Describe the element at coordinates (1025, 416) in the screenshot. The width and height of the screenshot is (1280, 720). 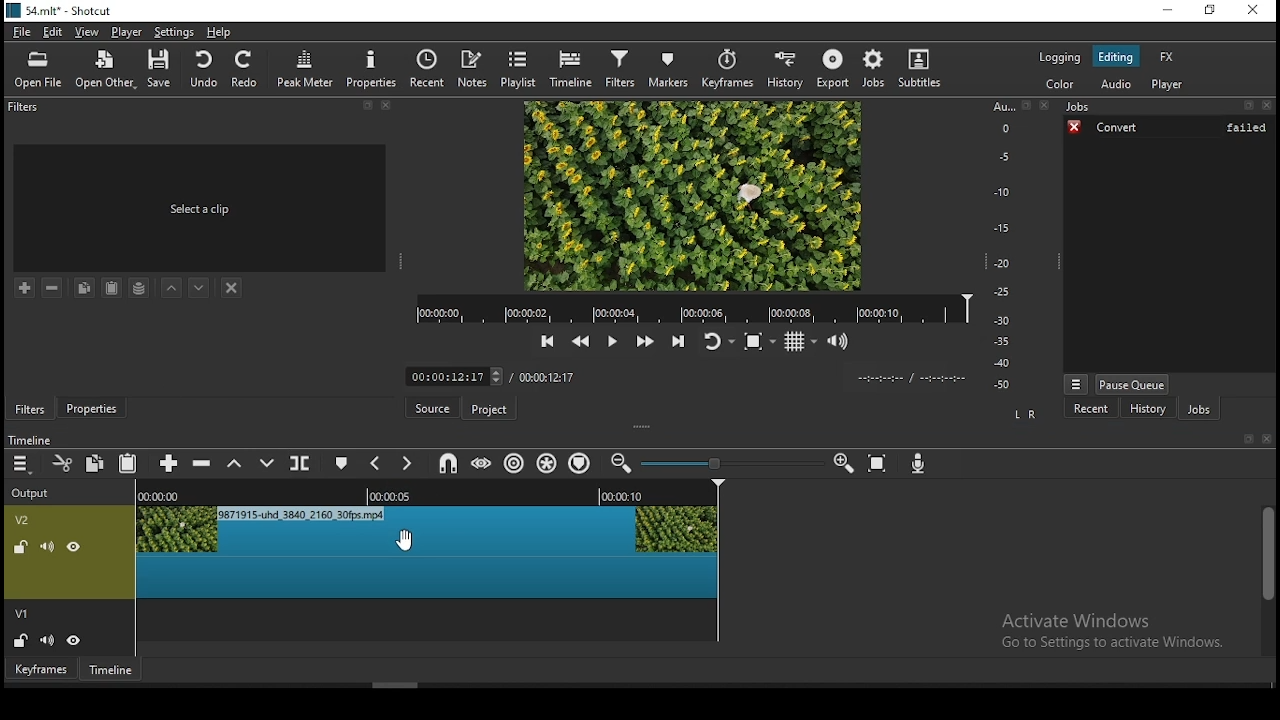
I see `L R` at that location.